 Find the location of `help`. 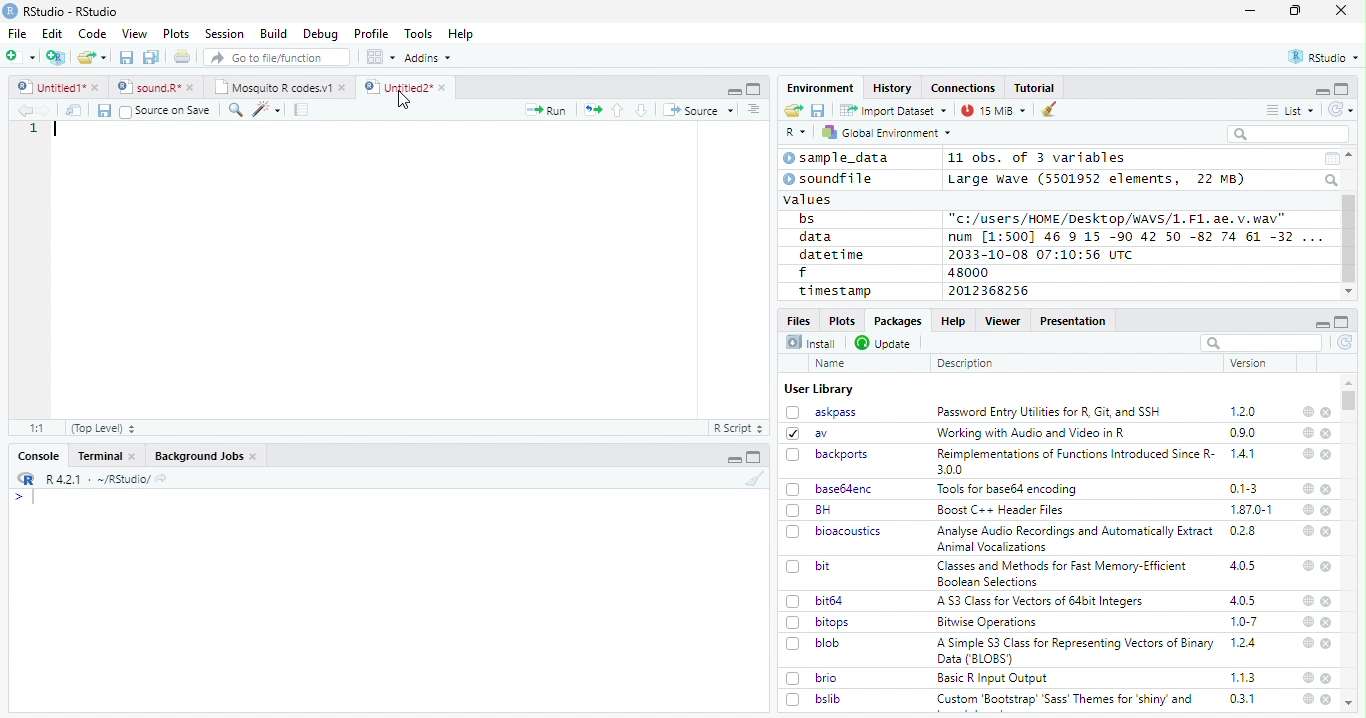

help is located at coordinates (1308, 677).